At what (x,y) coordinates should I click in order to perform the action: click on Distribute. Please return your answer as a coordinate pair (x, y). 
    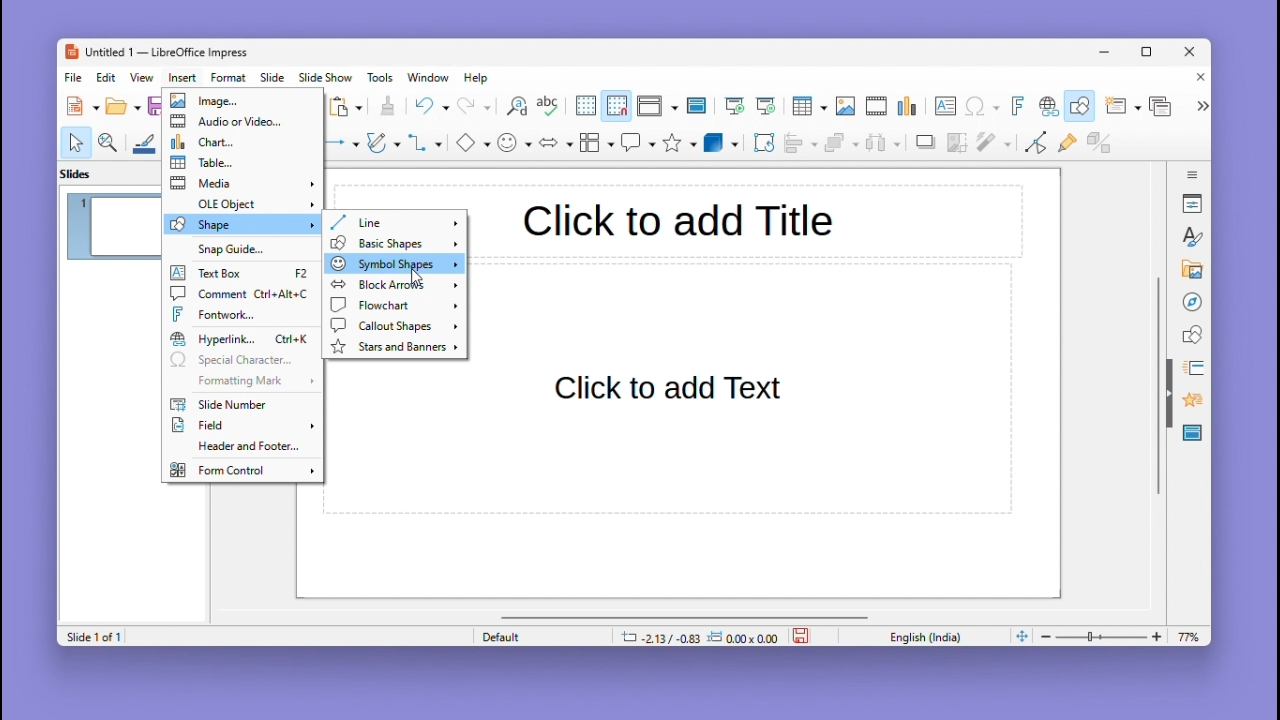
    Looking at the image, I should click on (886, 145).